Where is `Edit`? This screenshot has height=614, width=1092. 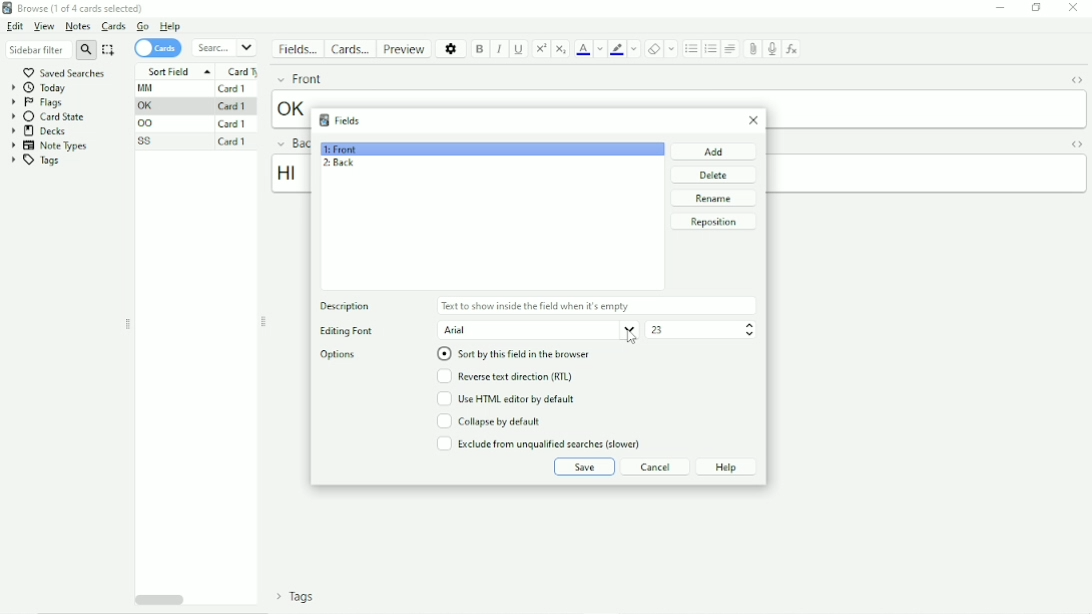 Edit is located at coordinates (16, 27).